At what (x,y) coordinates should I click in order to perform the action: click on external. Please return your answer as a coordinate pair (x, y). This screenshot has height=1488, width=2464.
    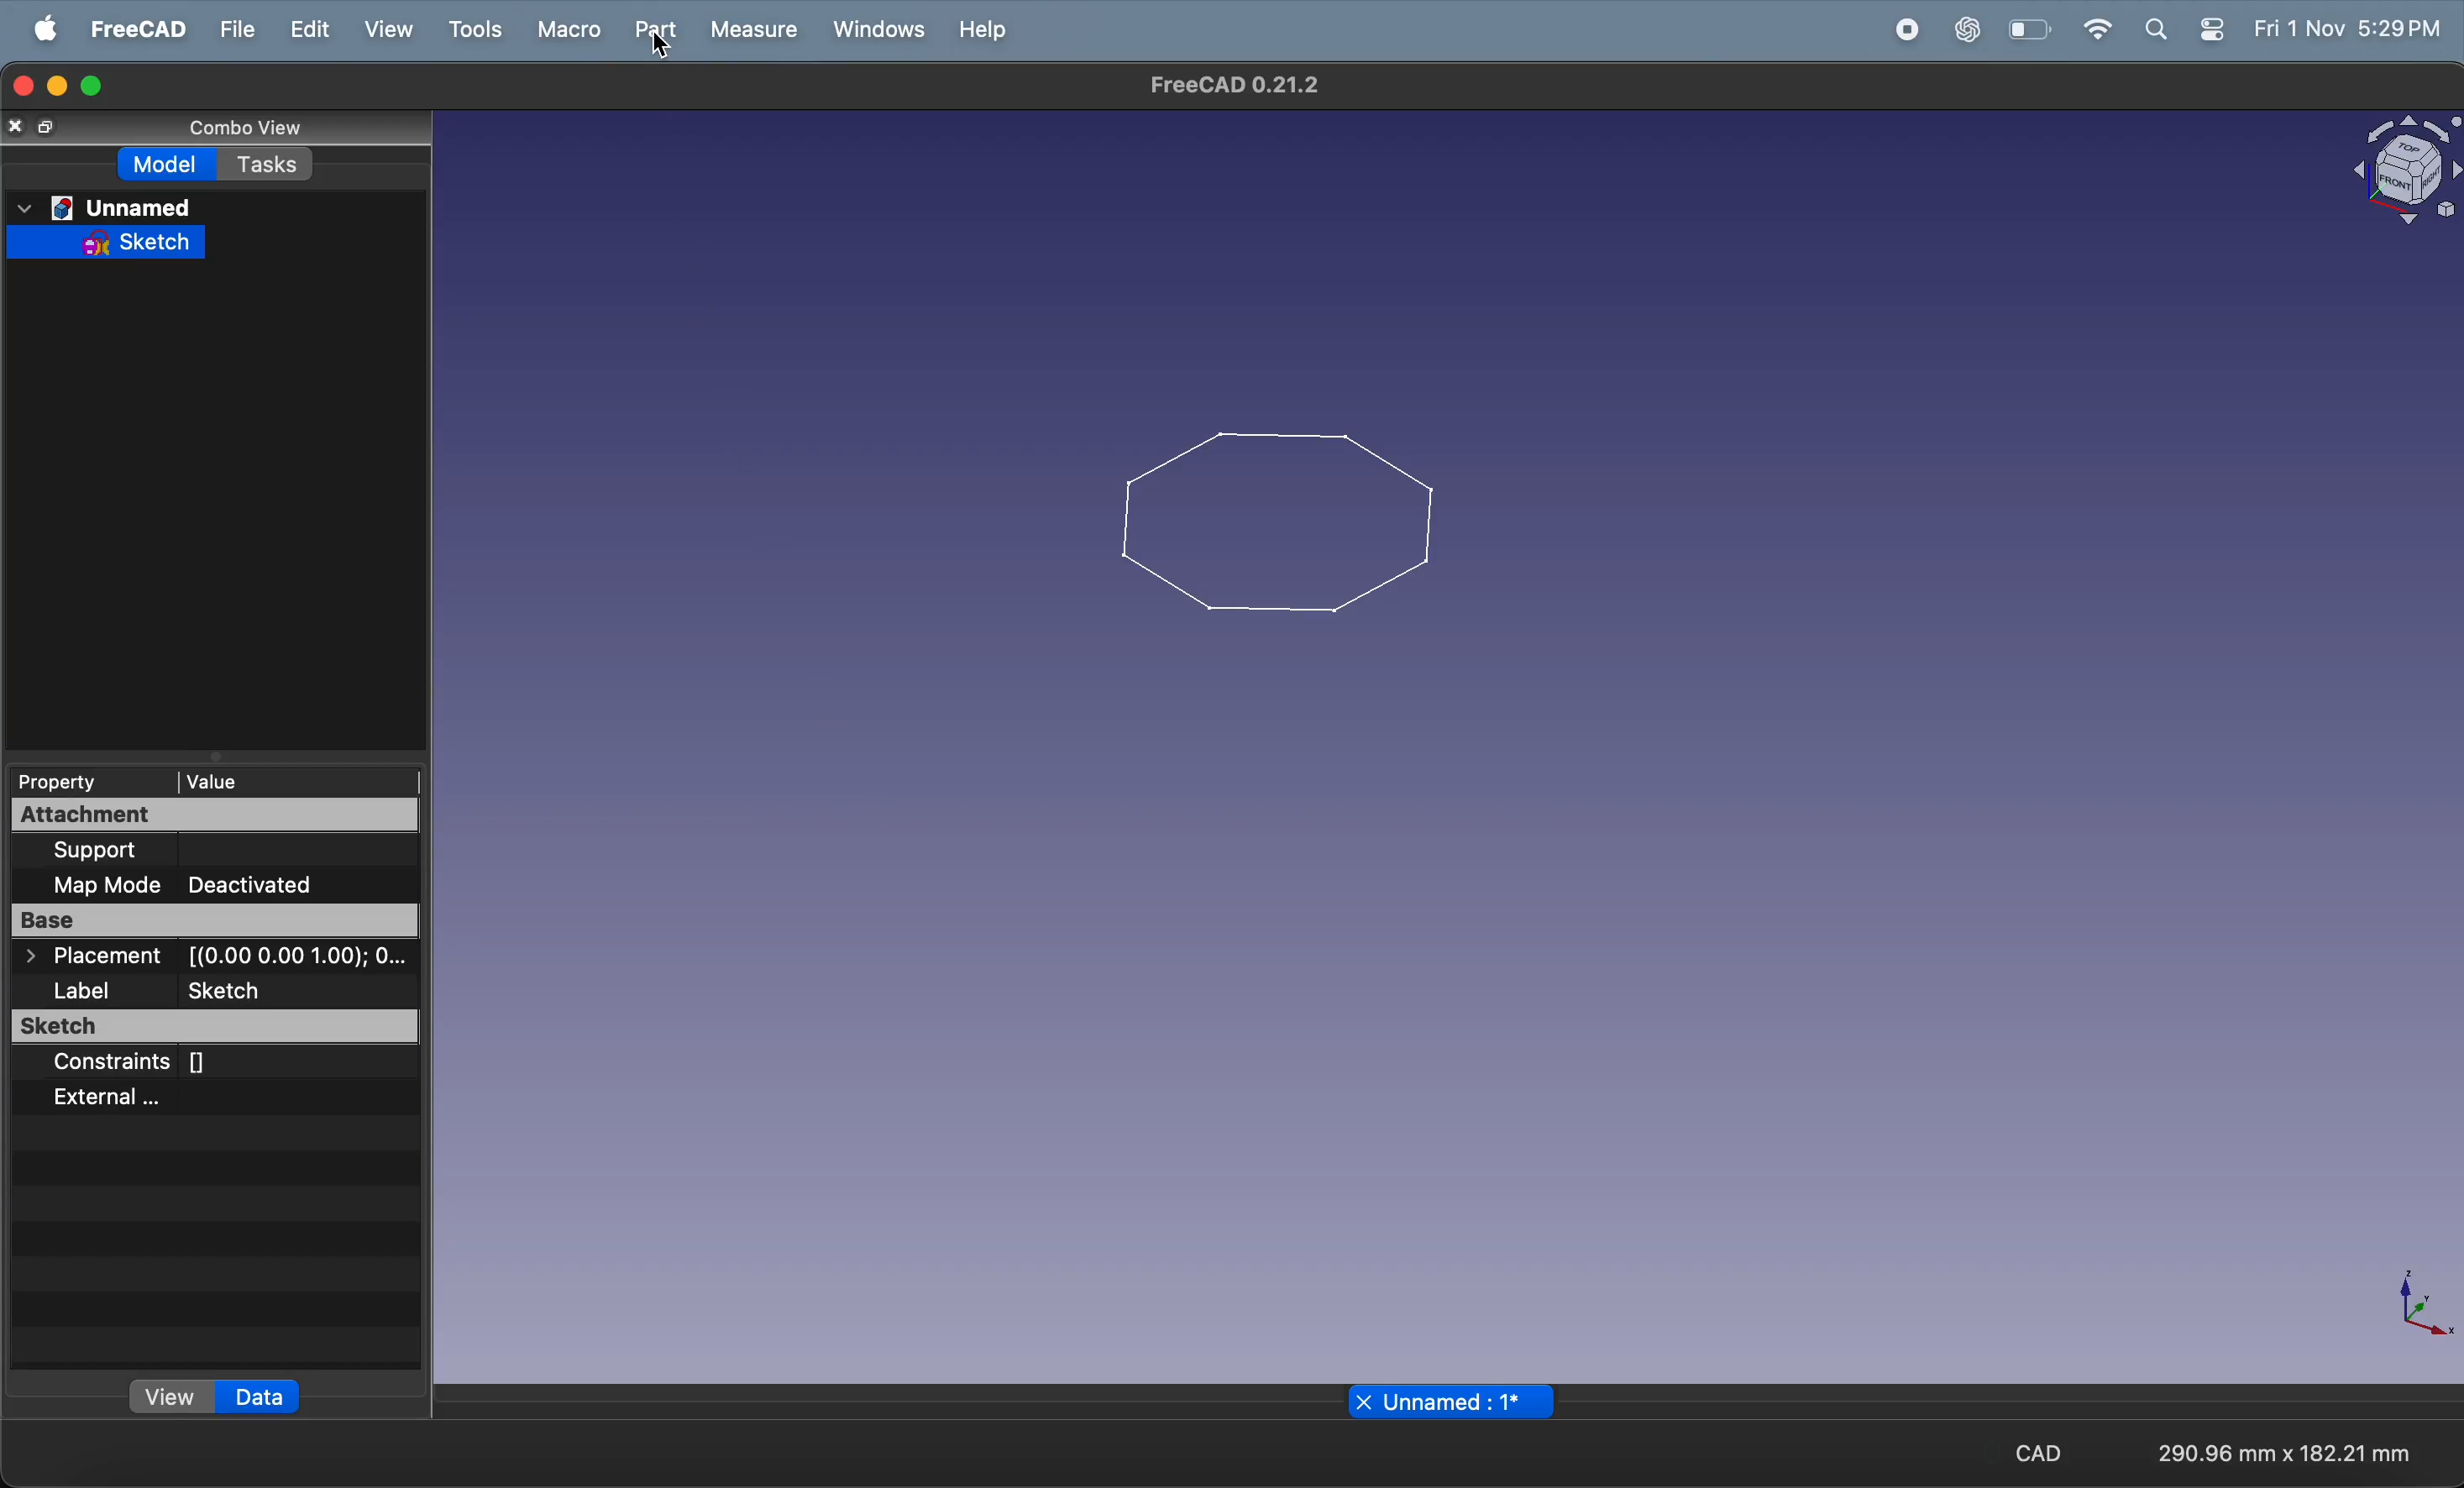
    Looking at the image, I should click on (142, 1096).